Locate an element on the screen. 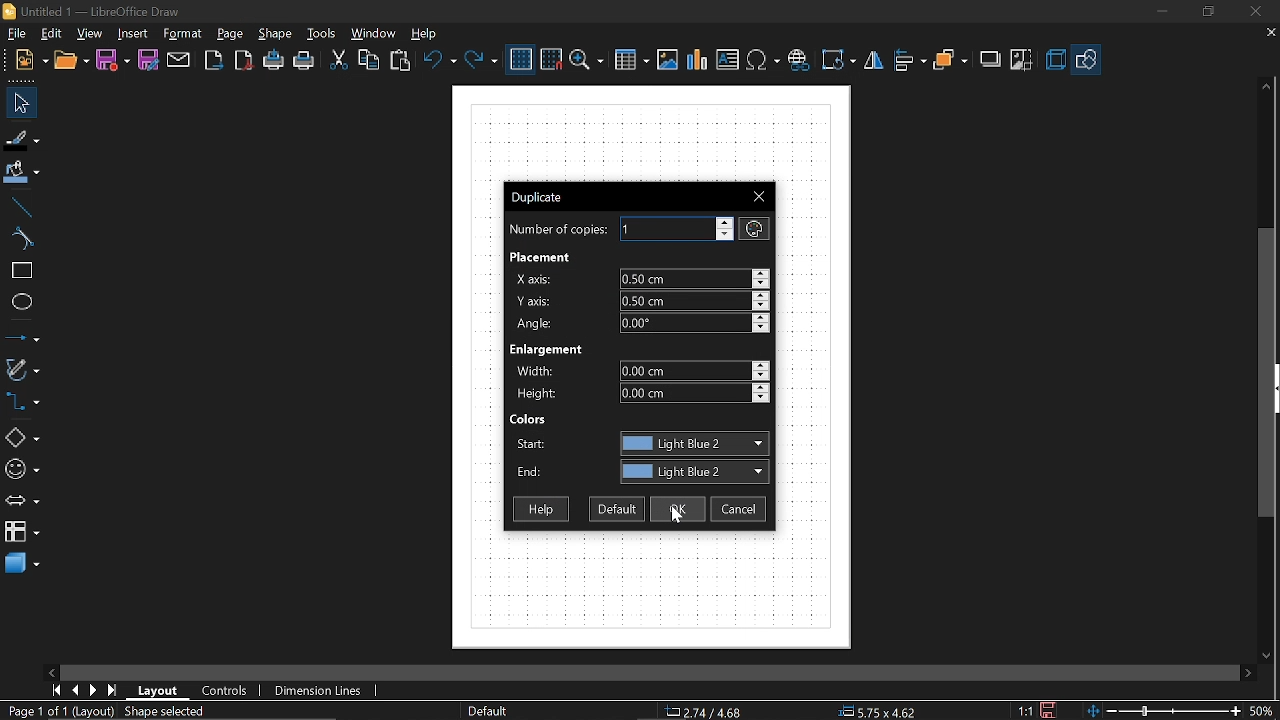 This screenshot has width=1280, height=720. insert table is located at coordinates (631, 61).